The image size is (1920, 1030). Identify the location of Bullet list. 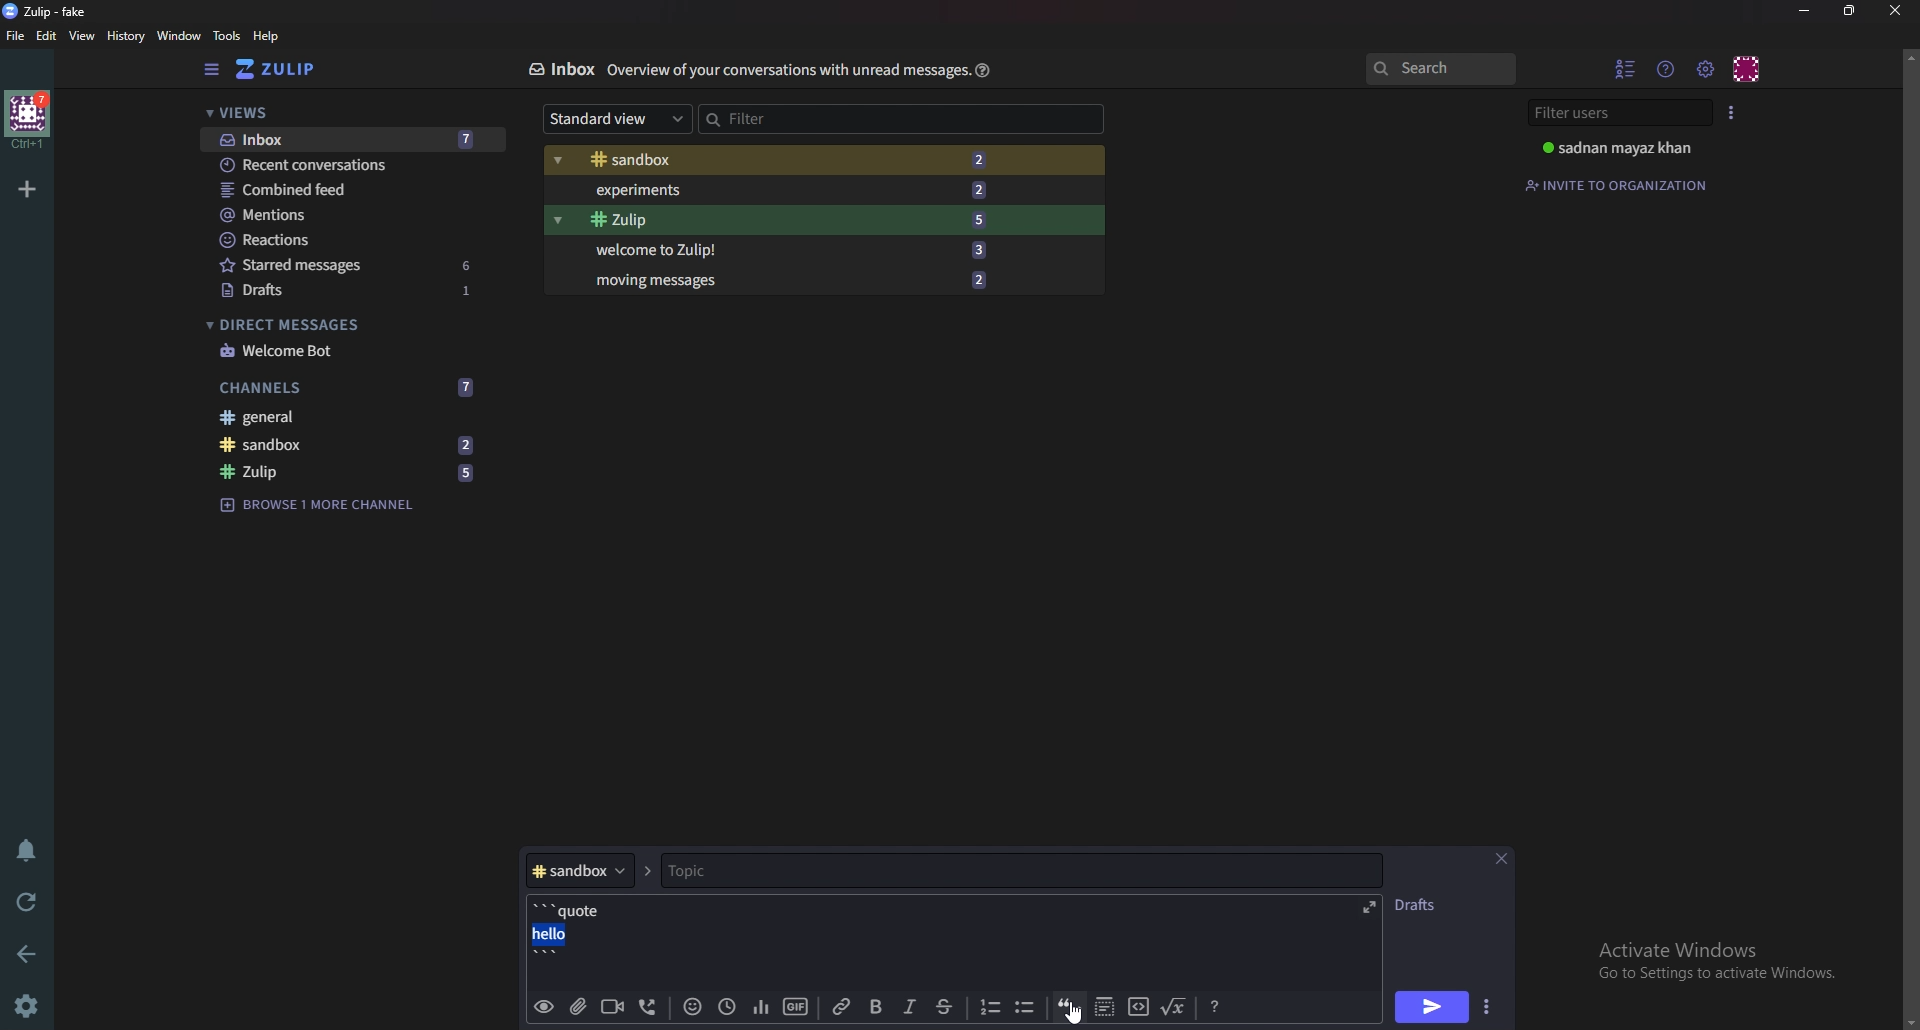
(1025, 1008).